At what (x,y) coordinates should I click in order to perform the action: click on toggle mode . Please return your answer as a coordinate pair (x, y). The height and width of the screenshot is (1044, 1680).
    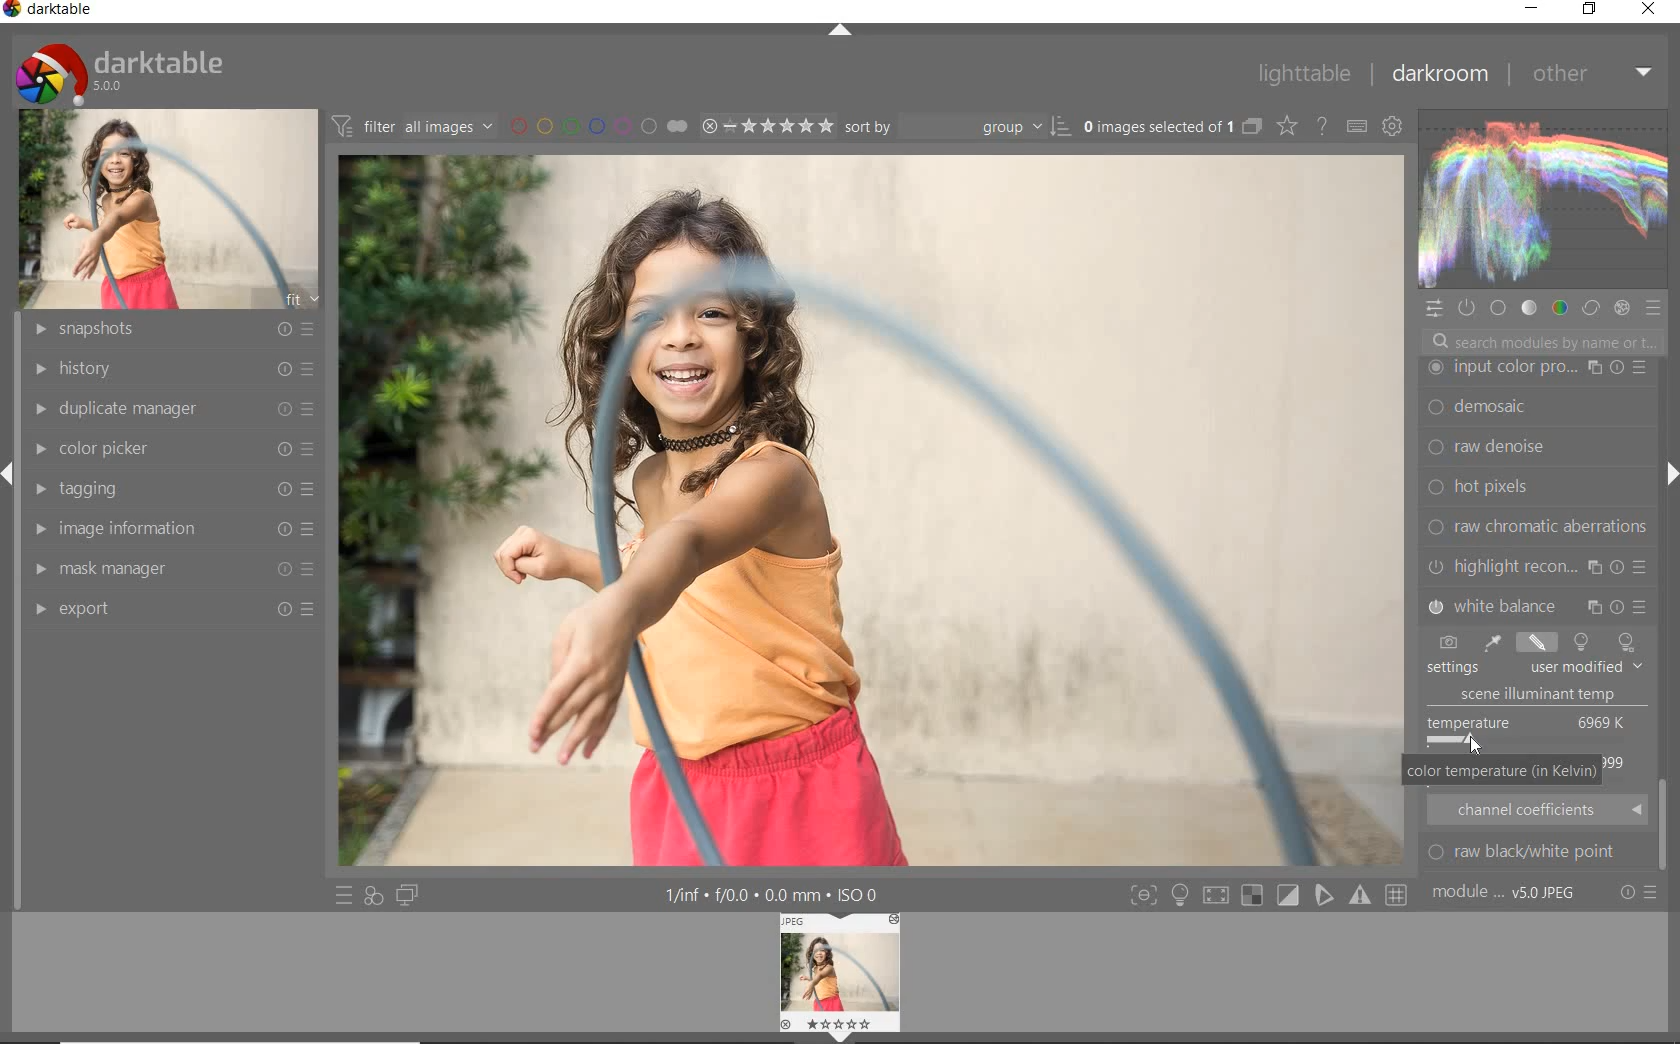
    Looking at the image, I should click on (1362, 896).